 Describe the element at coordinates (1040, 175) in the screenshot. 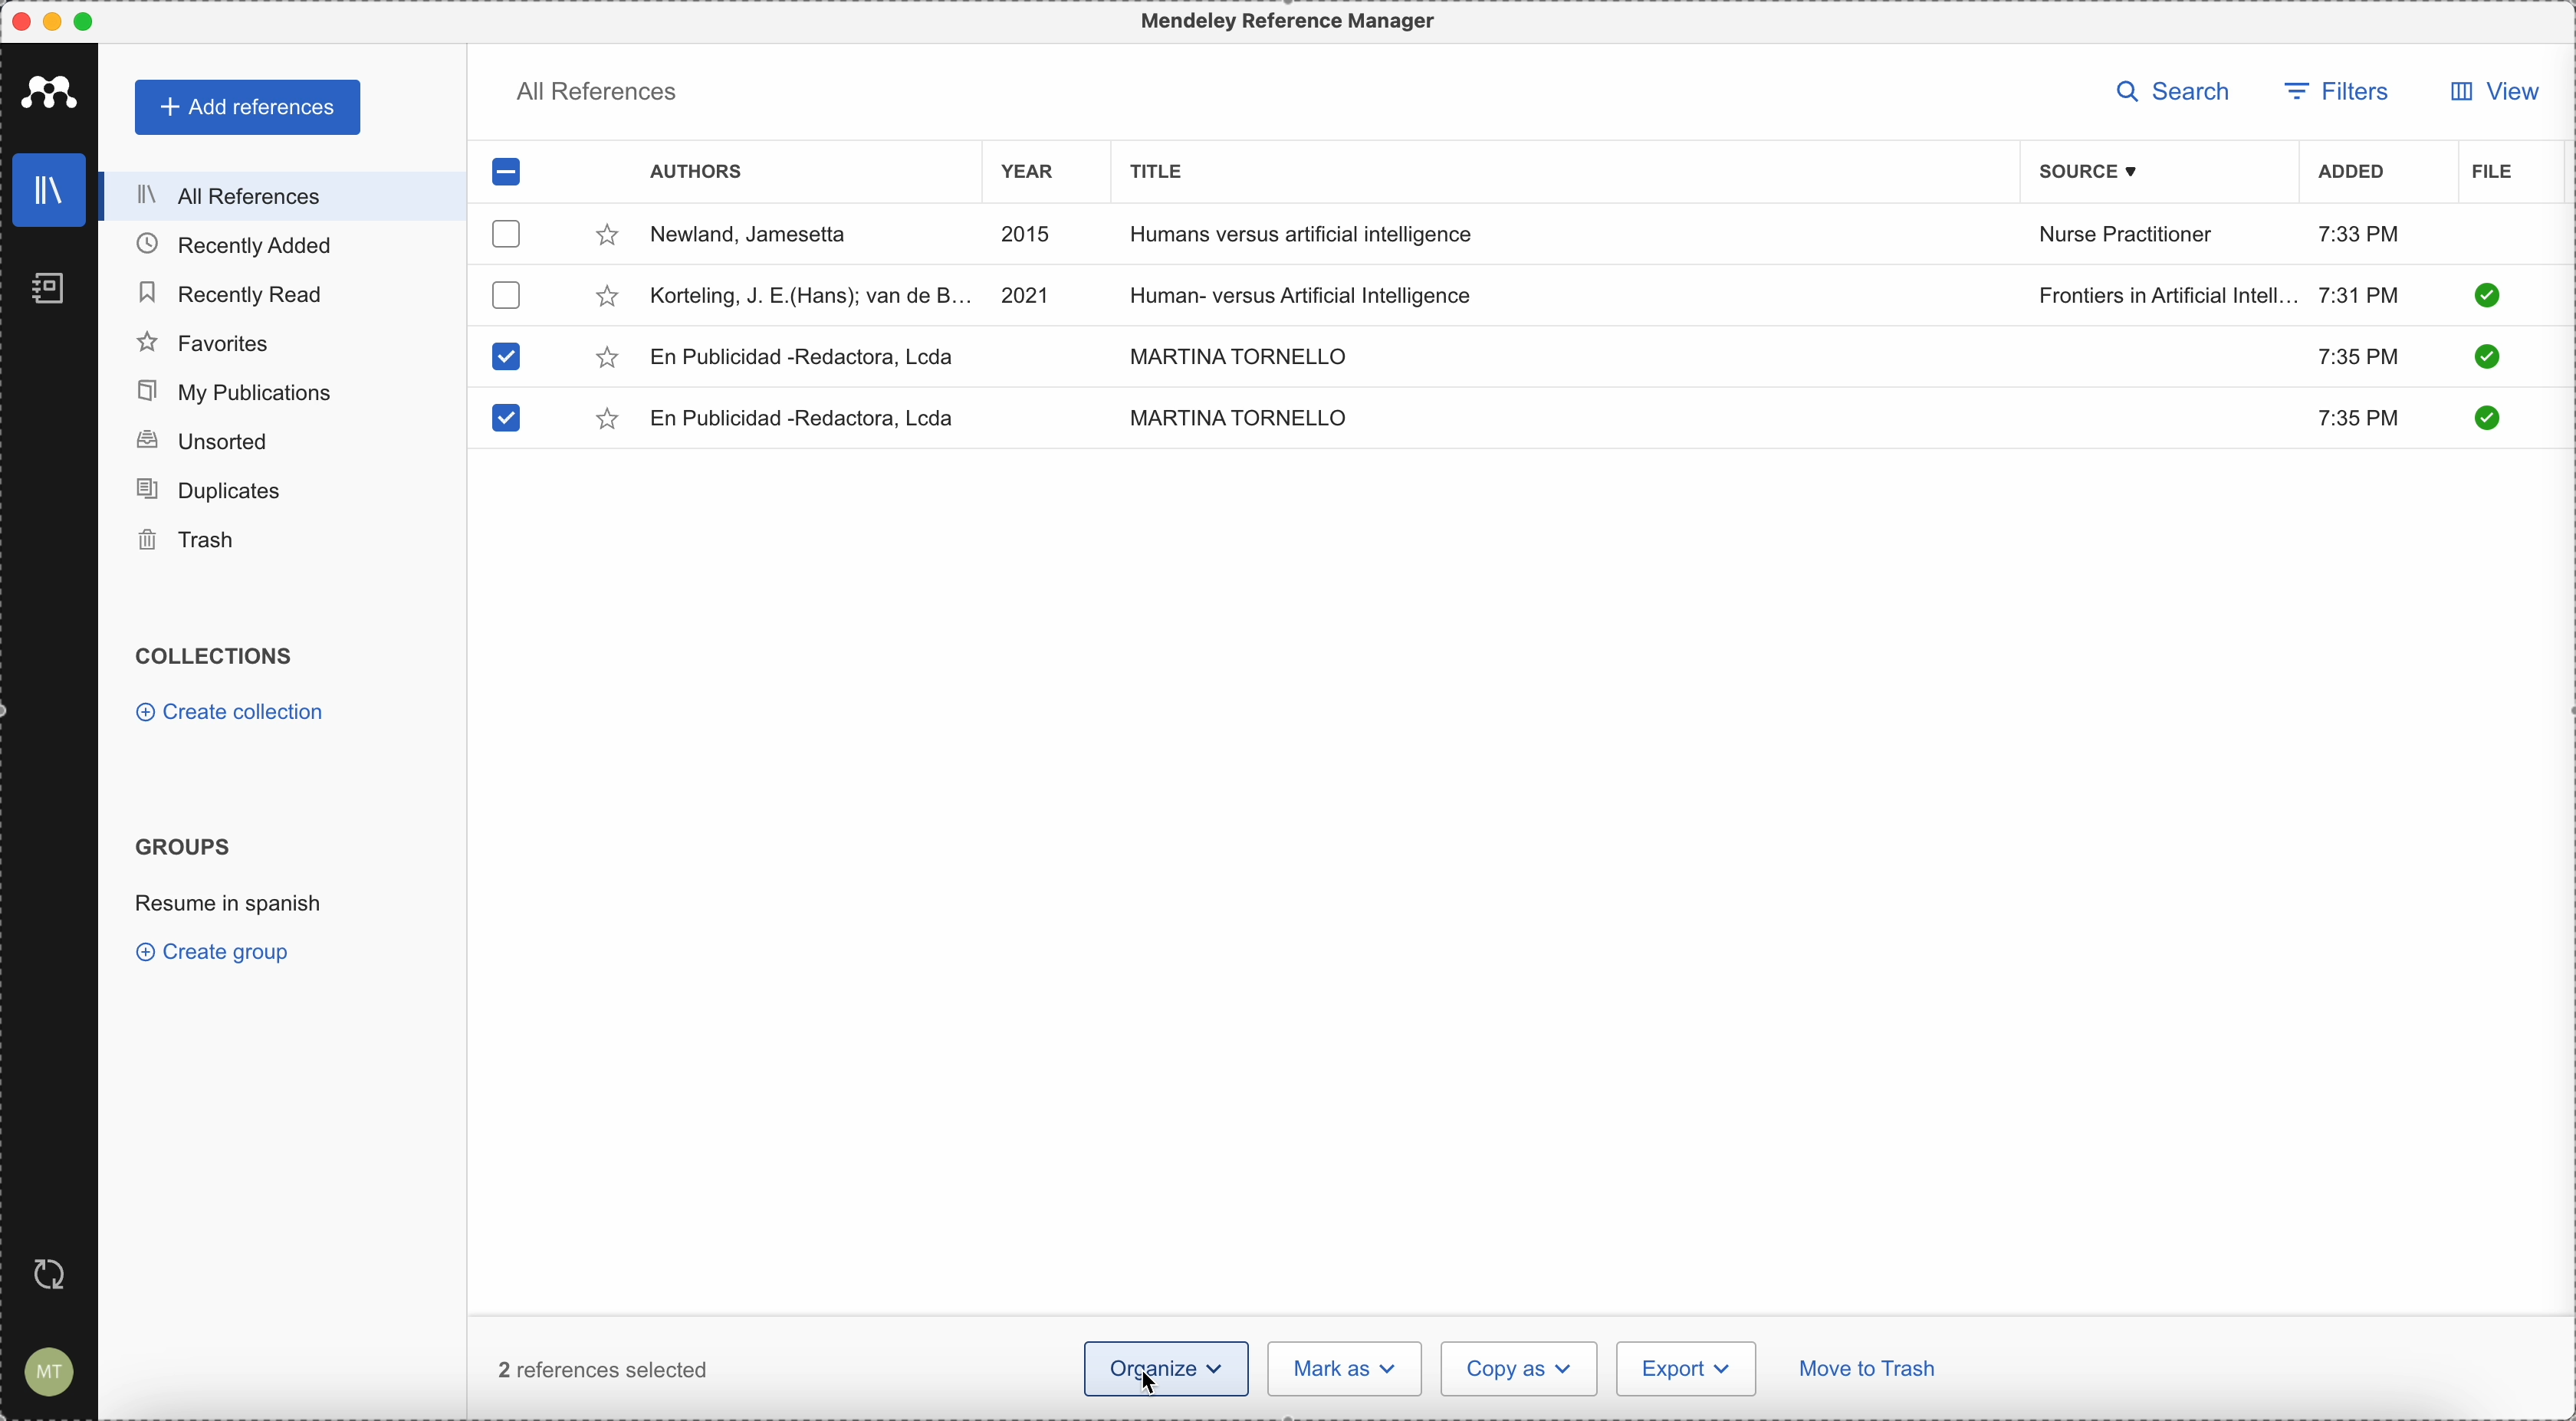

I see `year` at that location.